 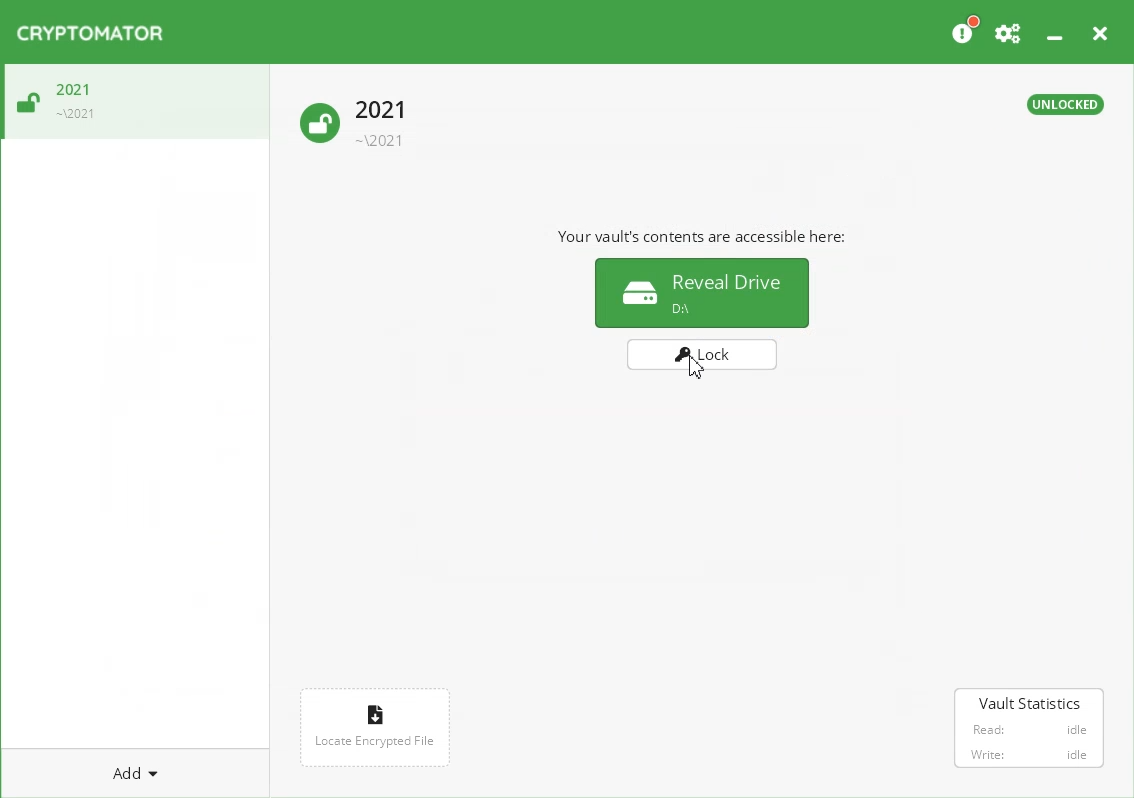 I want to click on Logo, so click(x=90, y=33).